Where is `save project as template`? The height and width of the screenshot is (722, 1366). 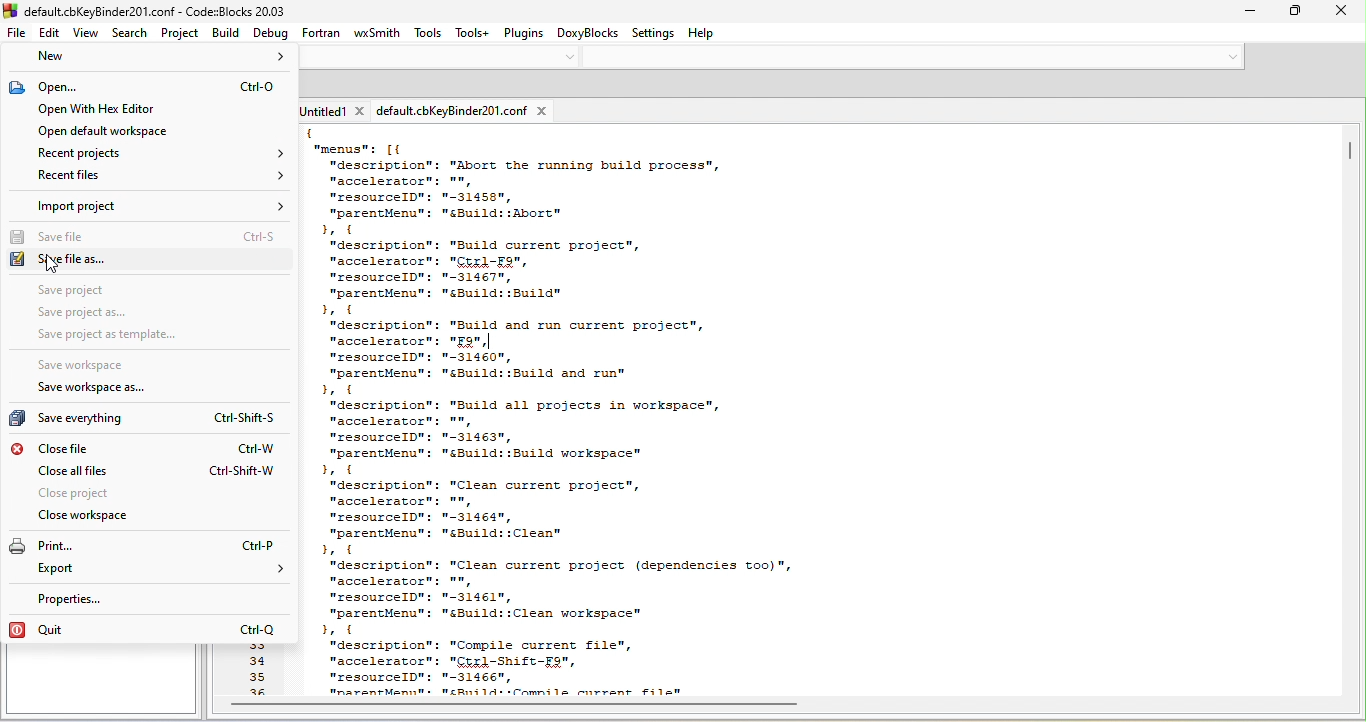
save project as template is located at coordinates (109, 335).